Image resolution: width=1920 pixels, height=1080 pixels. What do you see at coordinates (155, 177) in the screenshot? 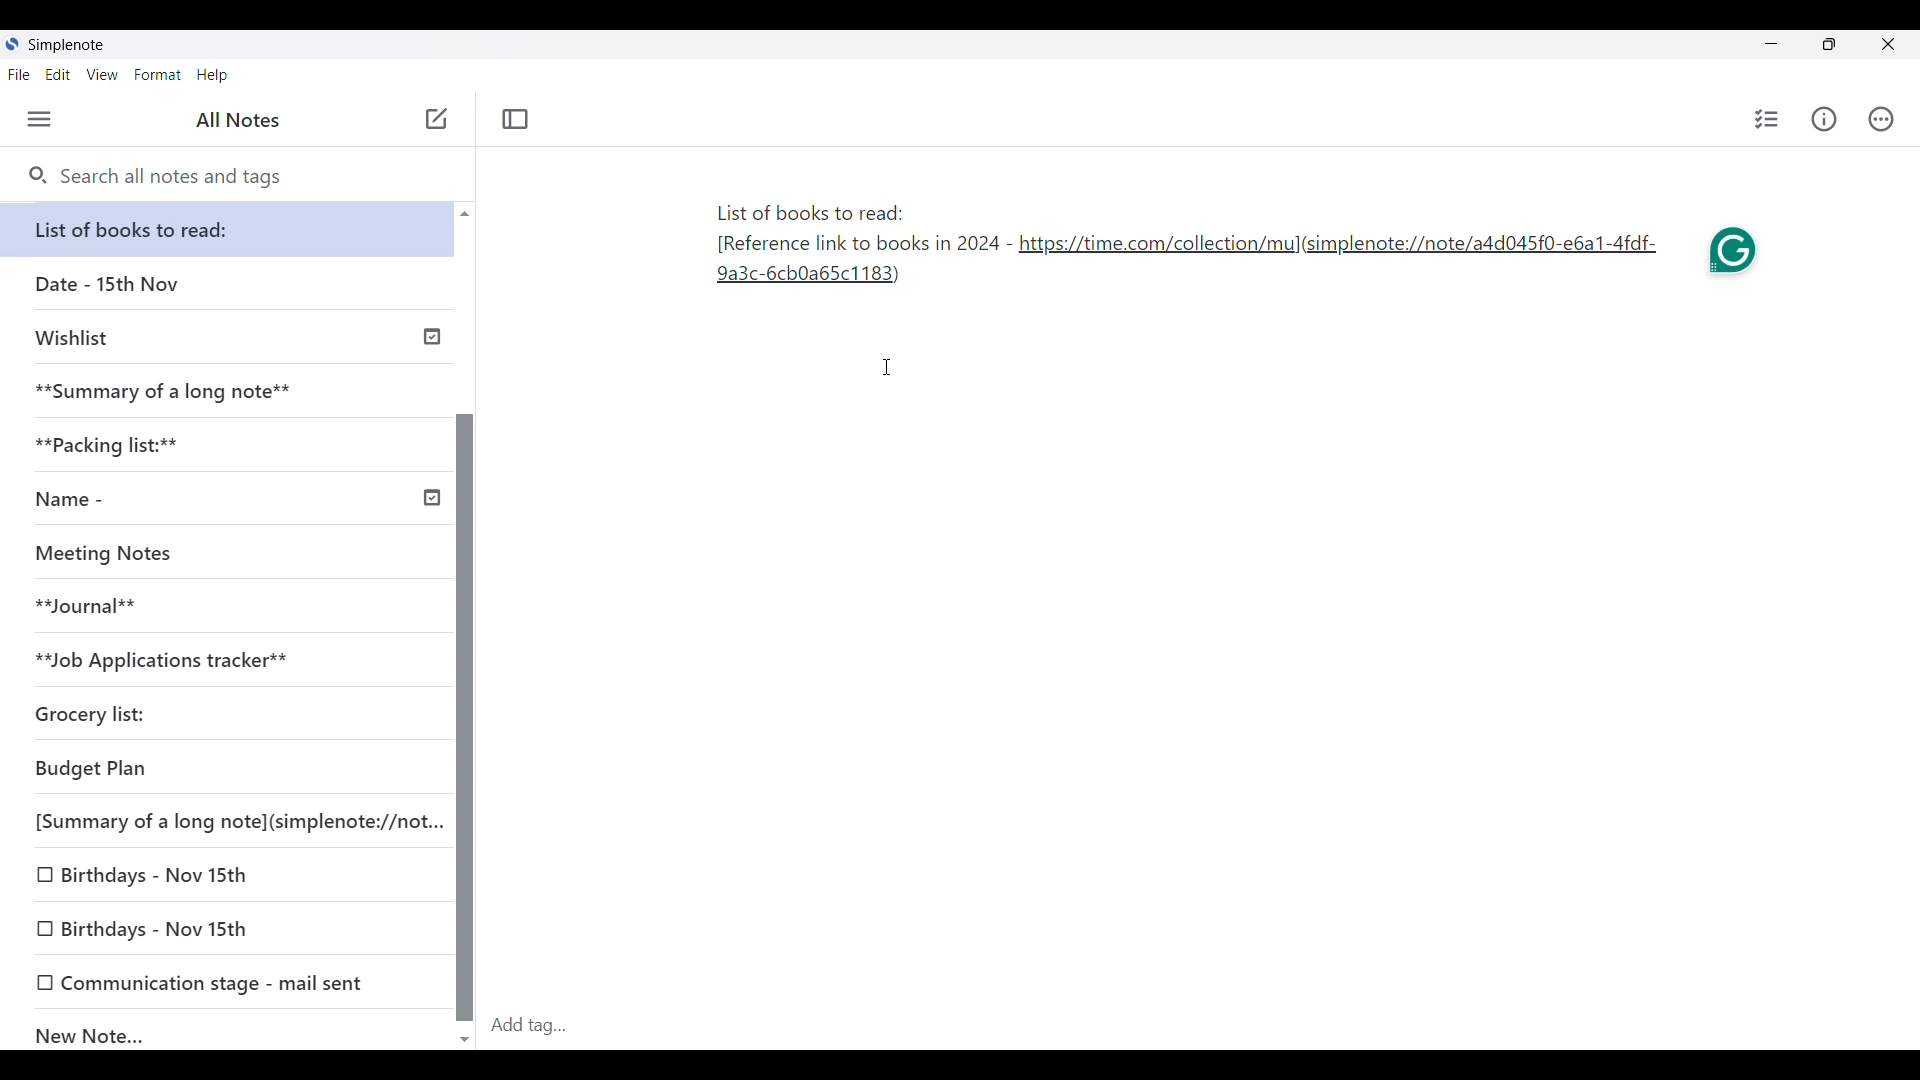
I see `Search all notes and tags` at bounding box center [155, 177].